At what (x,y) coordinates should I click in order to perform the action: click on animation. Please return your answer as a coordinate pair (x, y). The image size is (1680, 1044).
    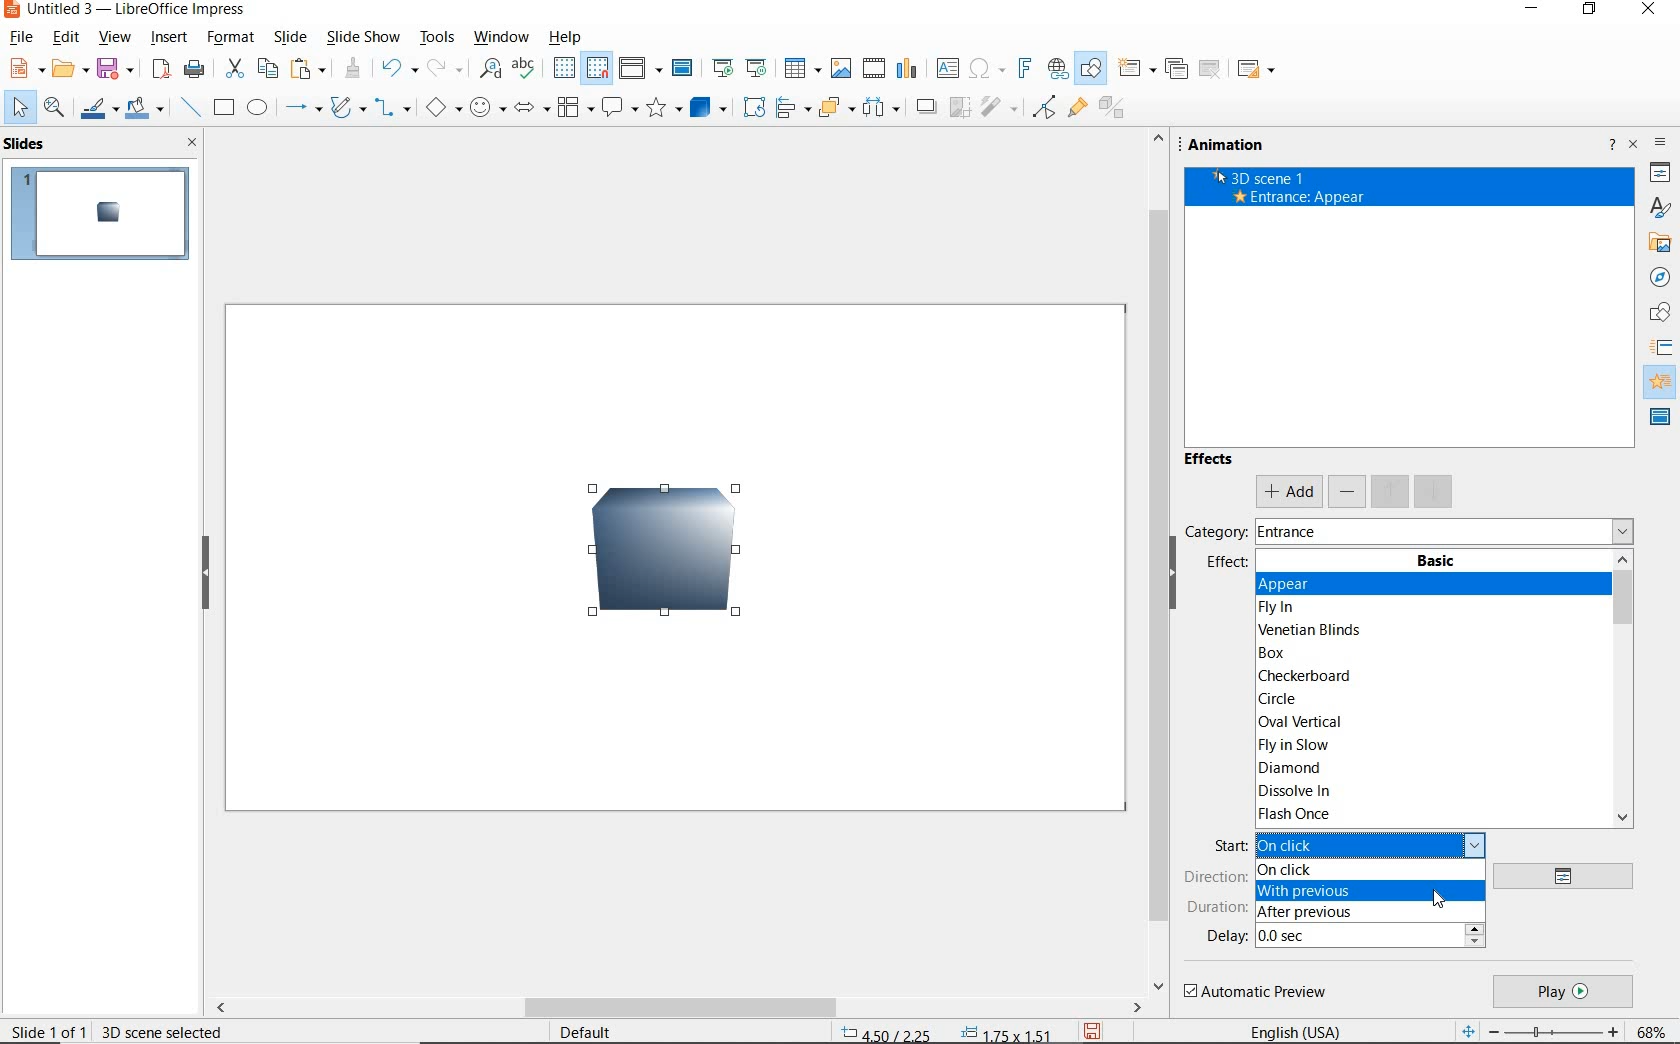
    Looking at the image, I should click on (1232, 145).